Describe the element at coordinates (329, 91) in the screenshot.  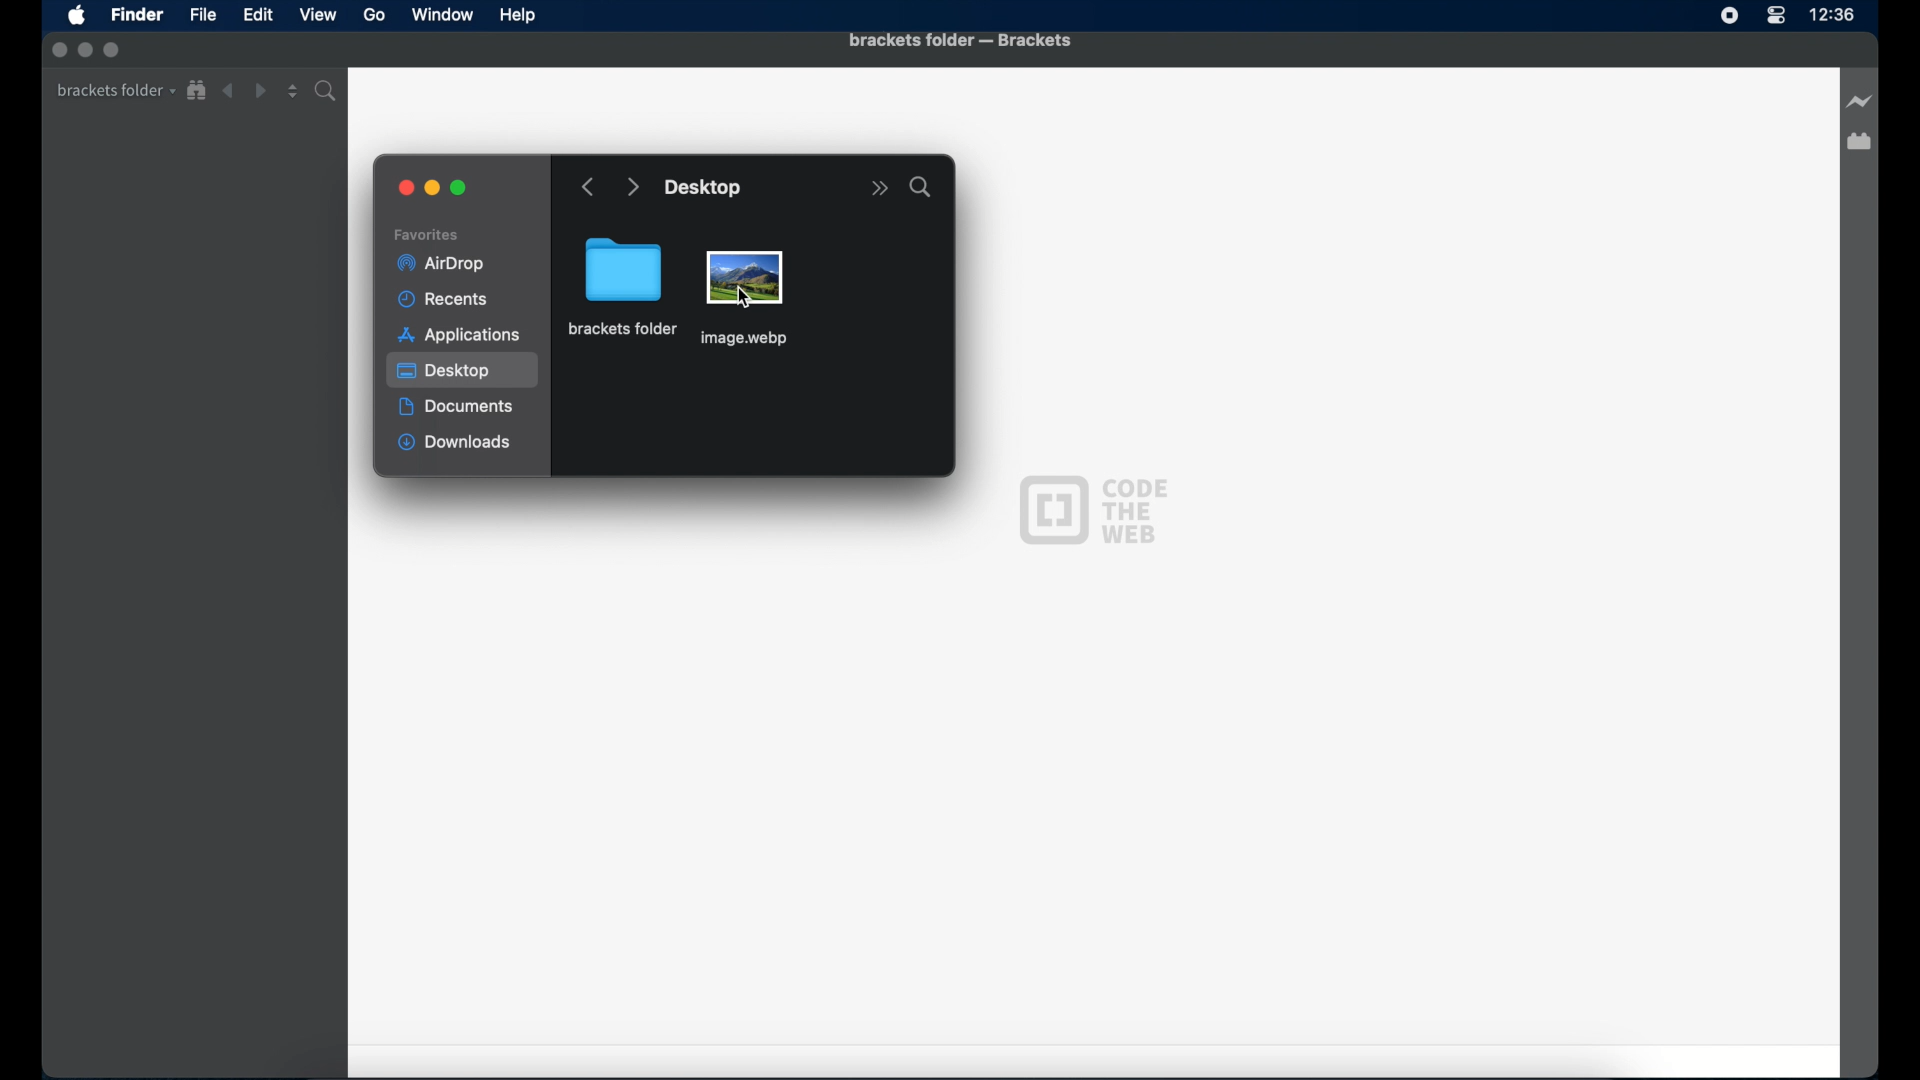
I see `find in folder` at that location.